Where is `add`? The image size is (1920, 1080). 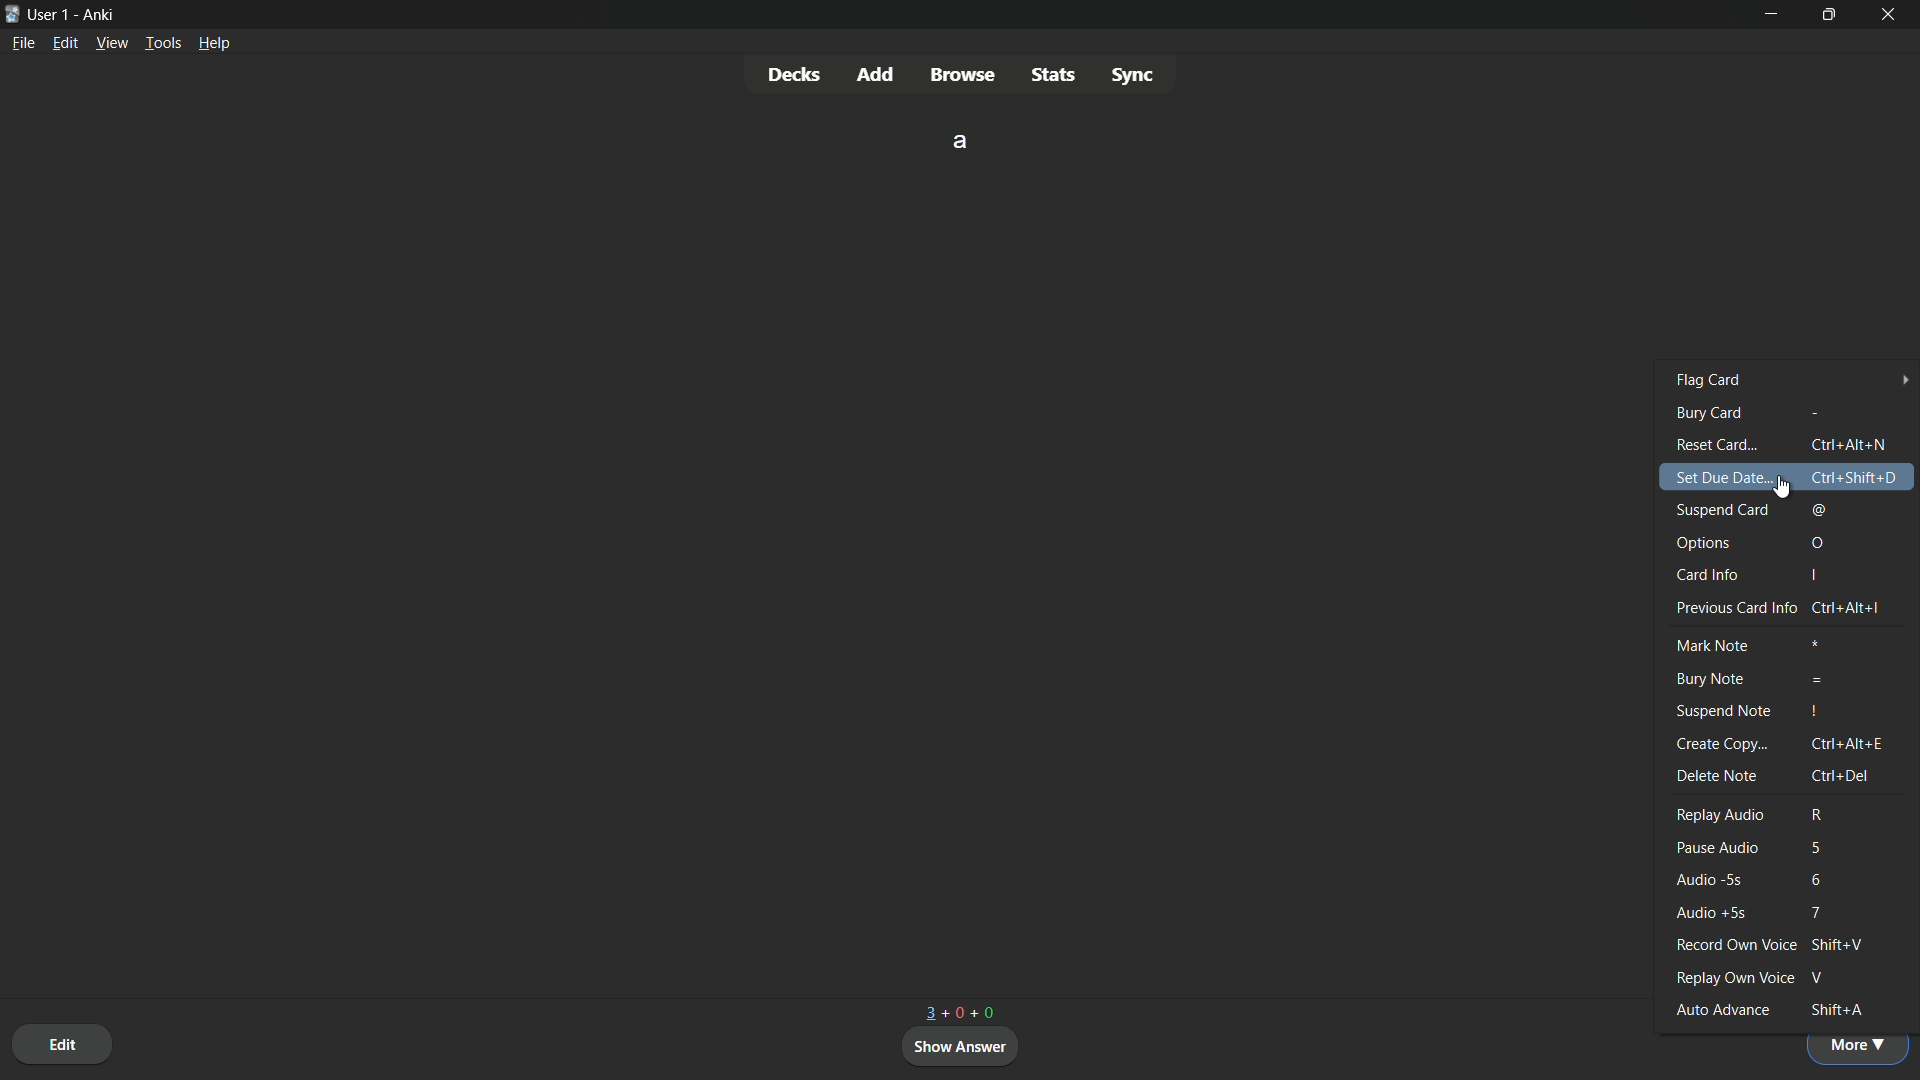 add is located at coordinates (877, 74).